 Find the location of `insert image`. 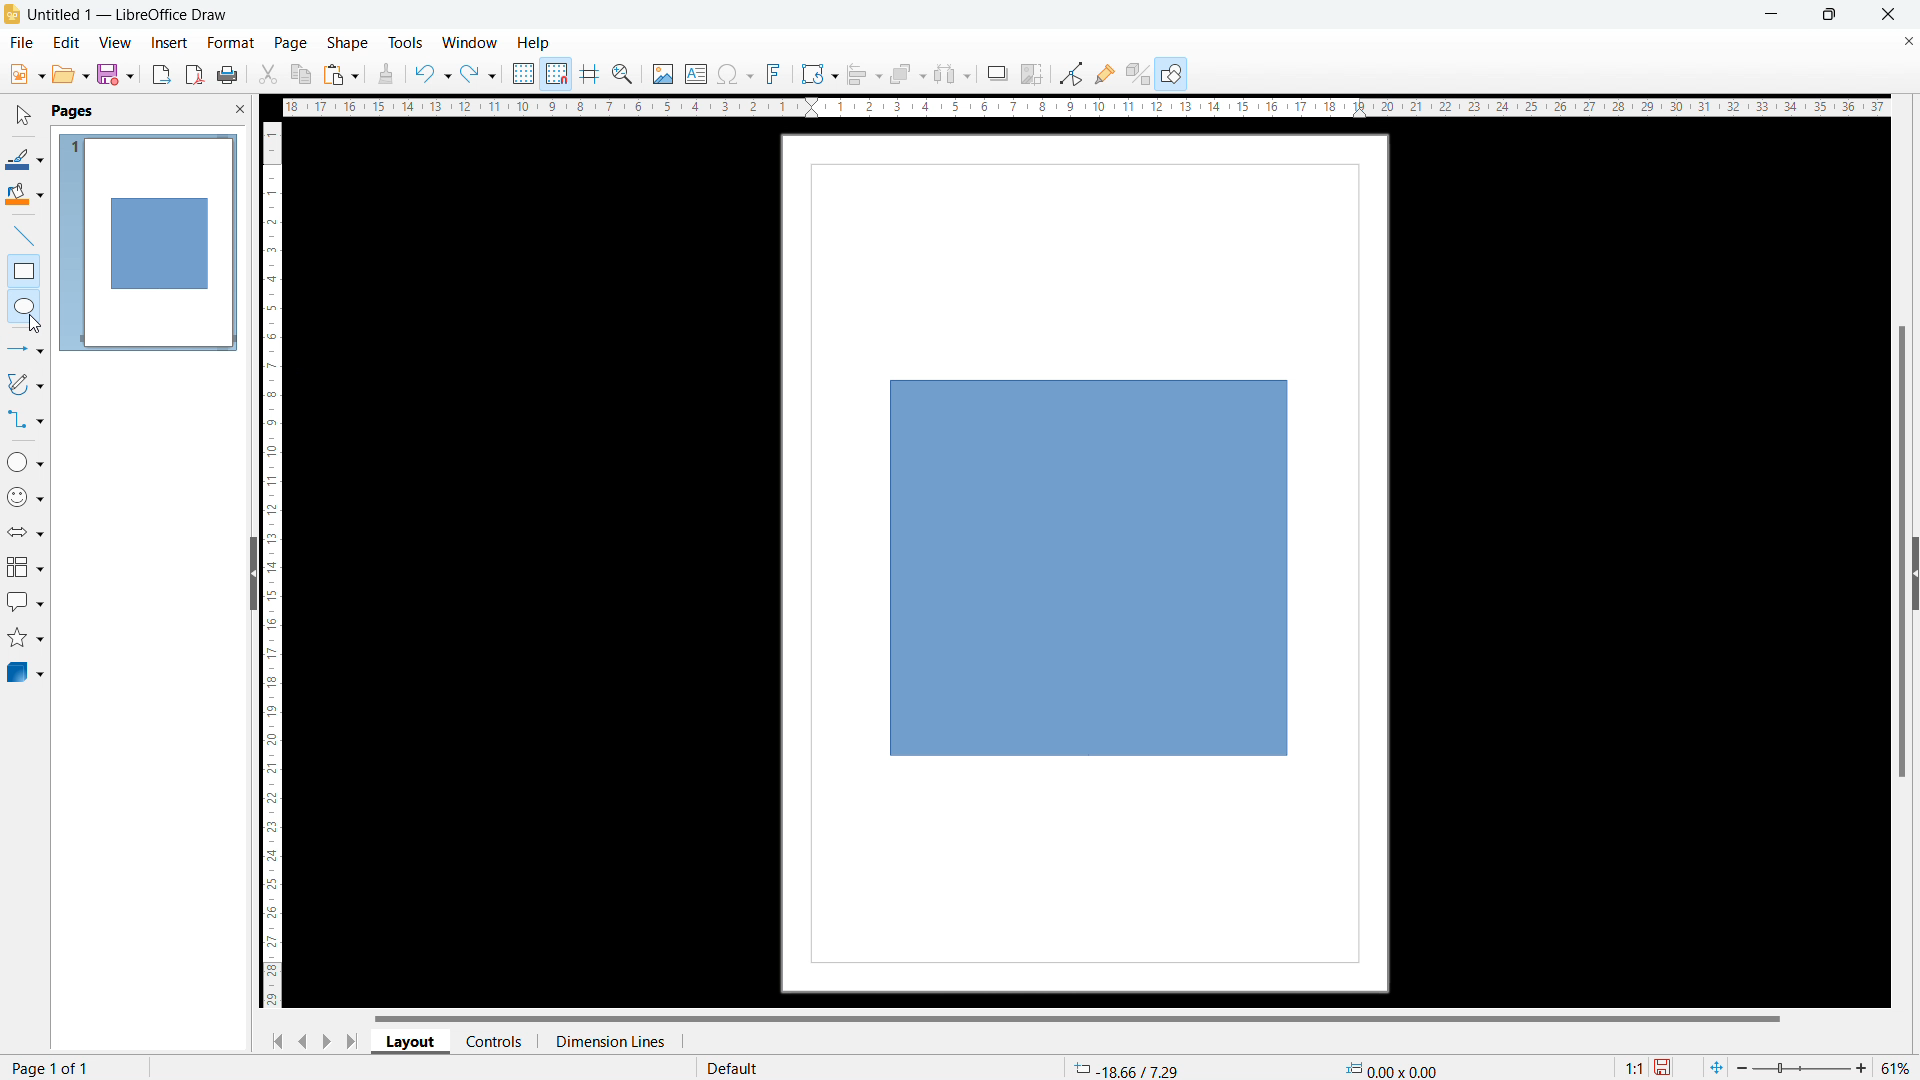

insert image is located at coordinates (662, 74).